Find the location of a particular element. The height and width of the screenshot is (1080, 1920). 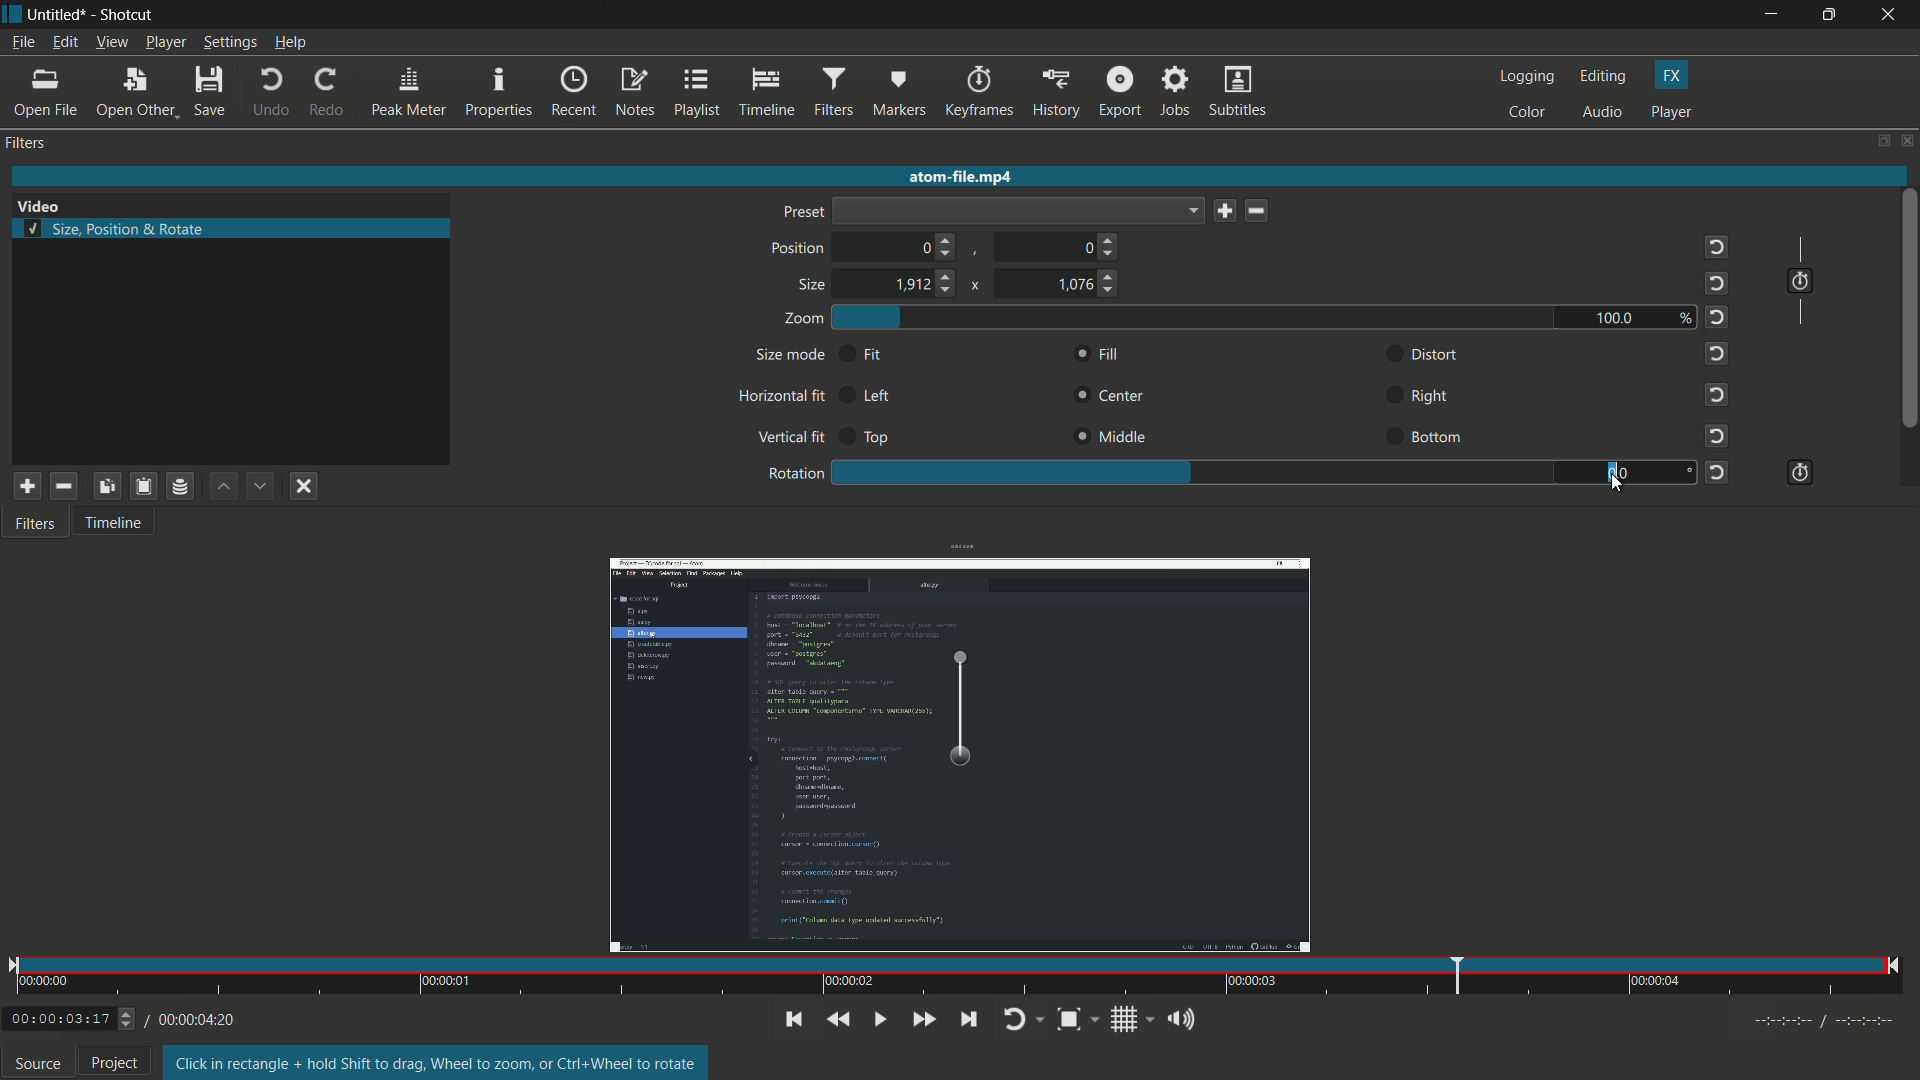

edit menu is located at coordinates (62, 45).